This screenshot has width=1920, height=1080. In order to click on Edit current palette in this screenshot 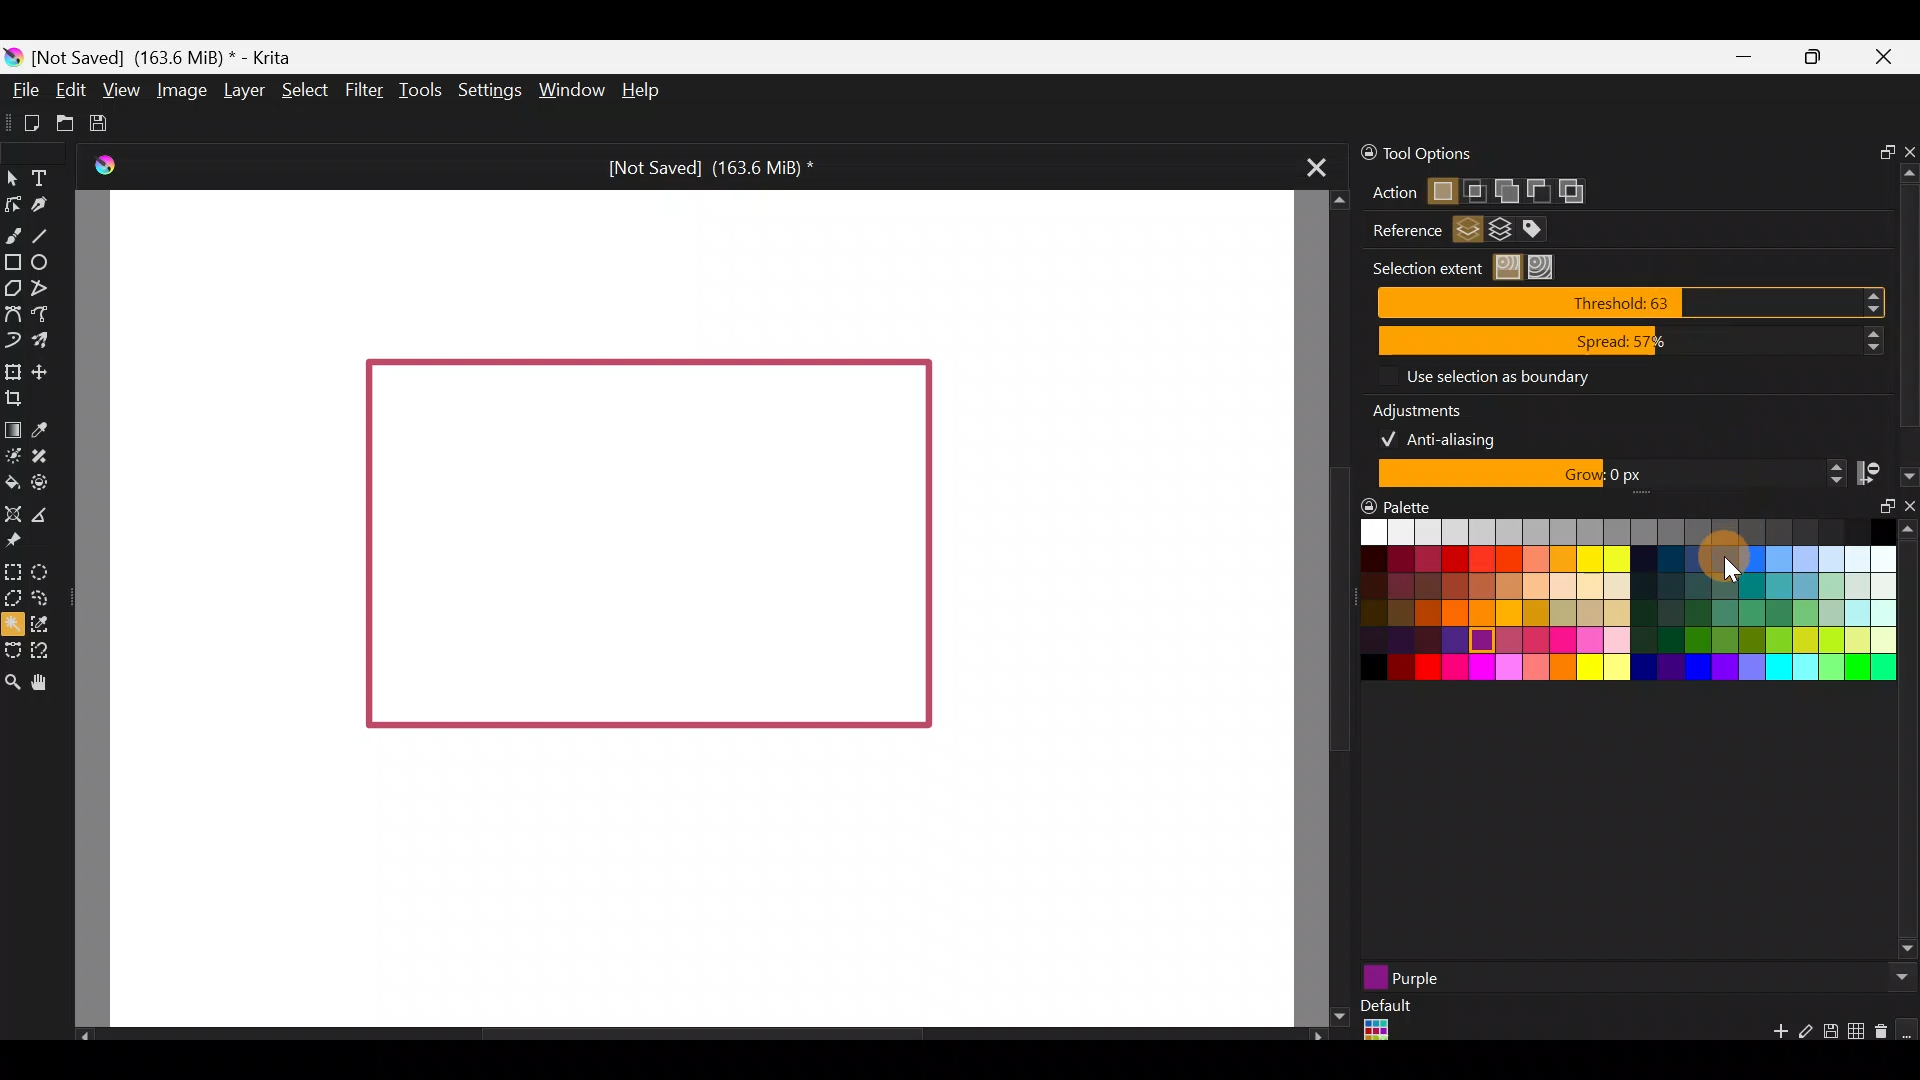, I will do `click(1859, 1034)`.